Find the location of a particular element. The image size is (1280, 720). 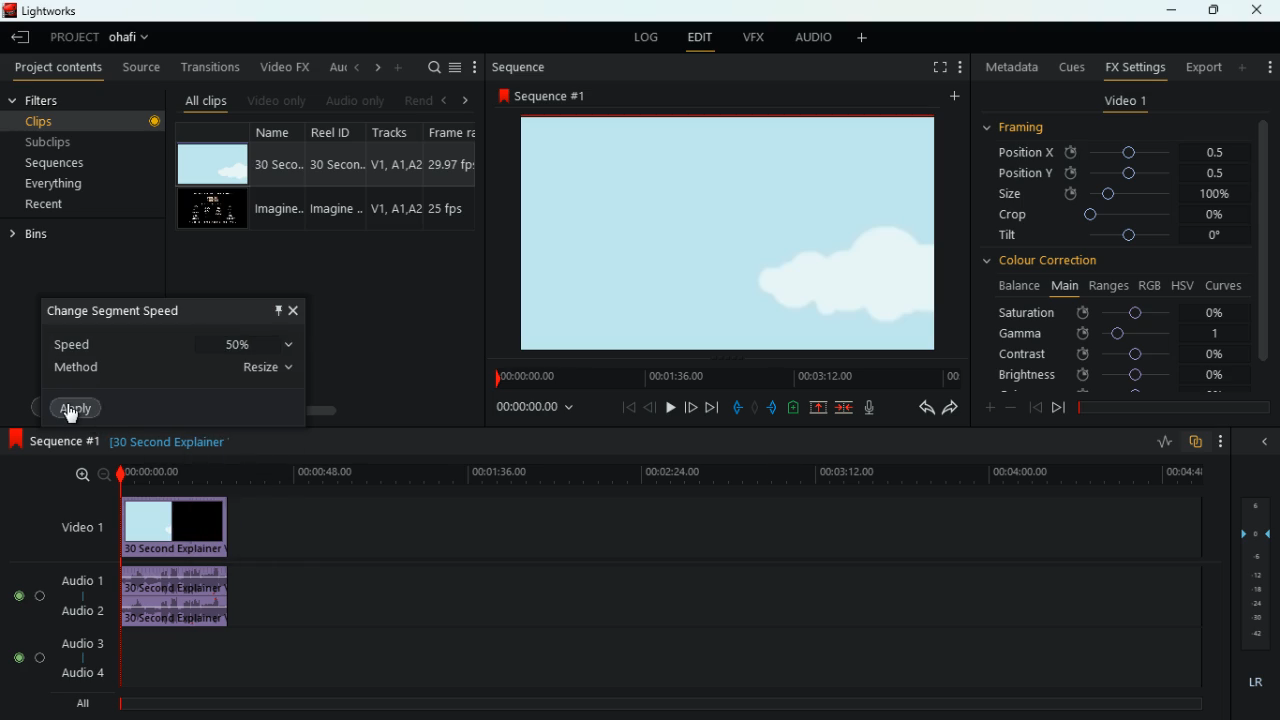

timeline is located at coordinates (725, 377).